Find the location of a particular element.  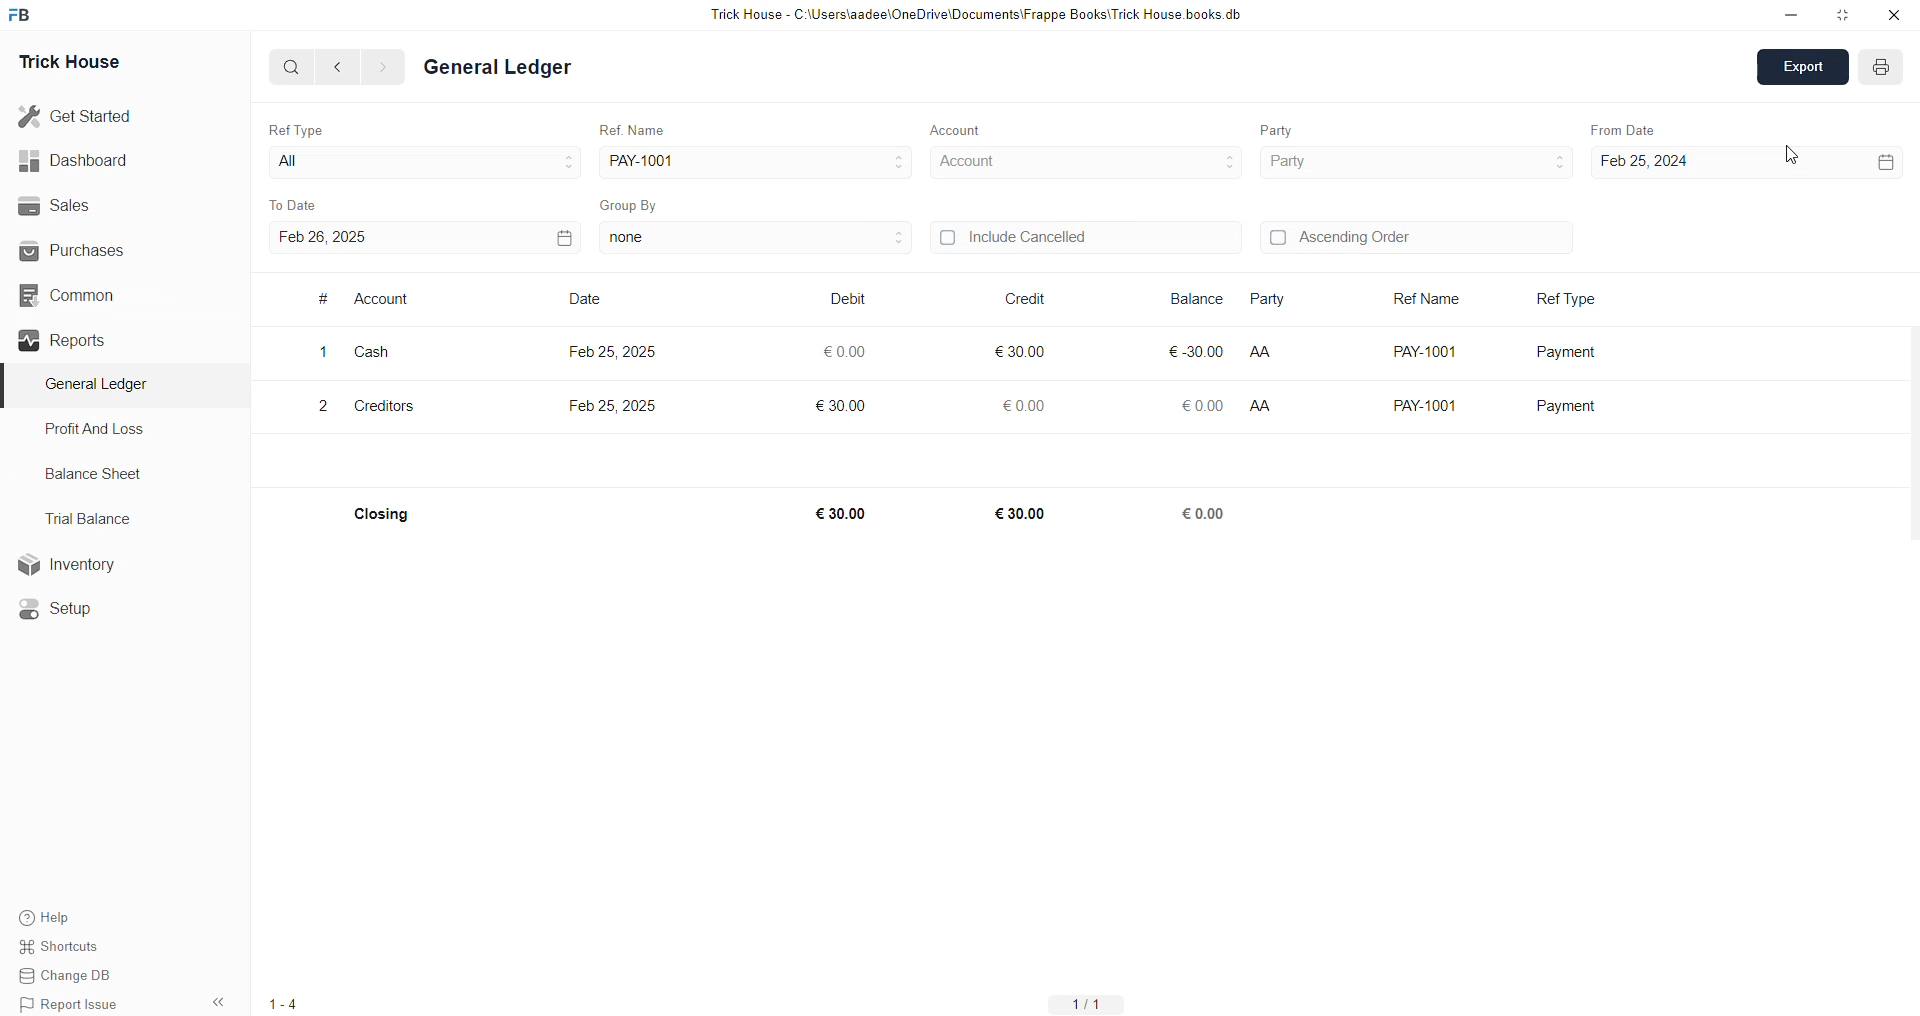

> is located at coordinates (382, 67).